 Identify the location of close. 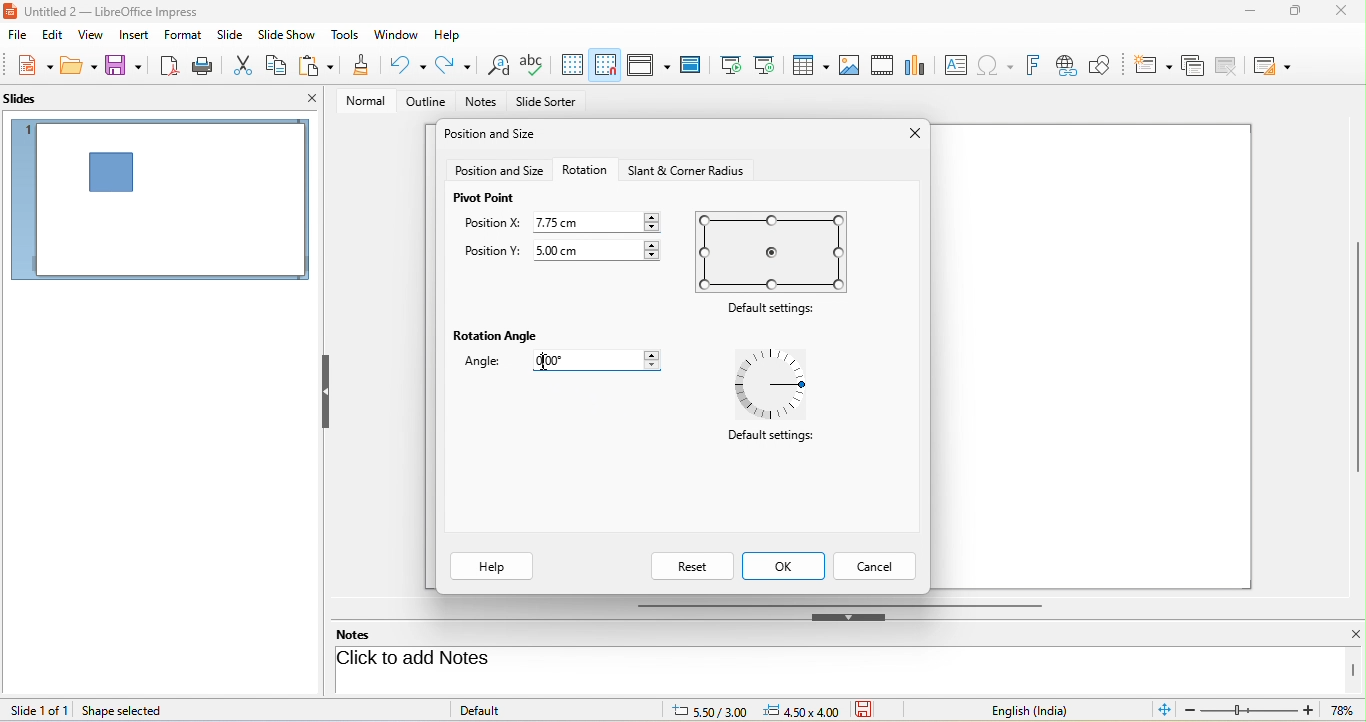
(1344, 635).